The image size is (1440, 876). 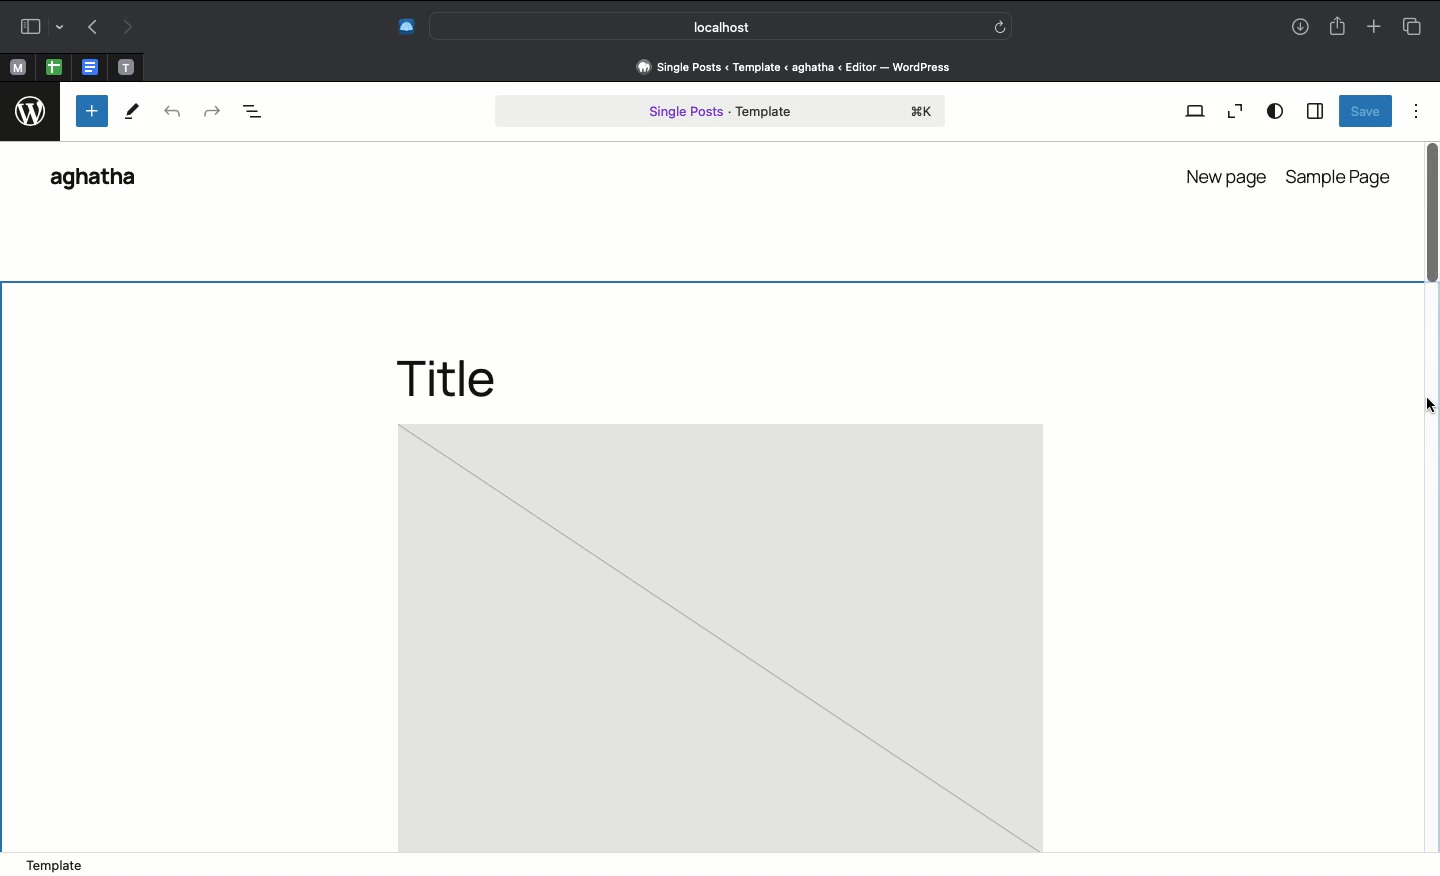 I want to click on Sidebar, so click(x=37, y=27).